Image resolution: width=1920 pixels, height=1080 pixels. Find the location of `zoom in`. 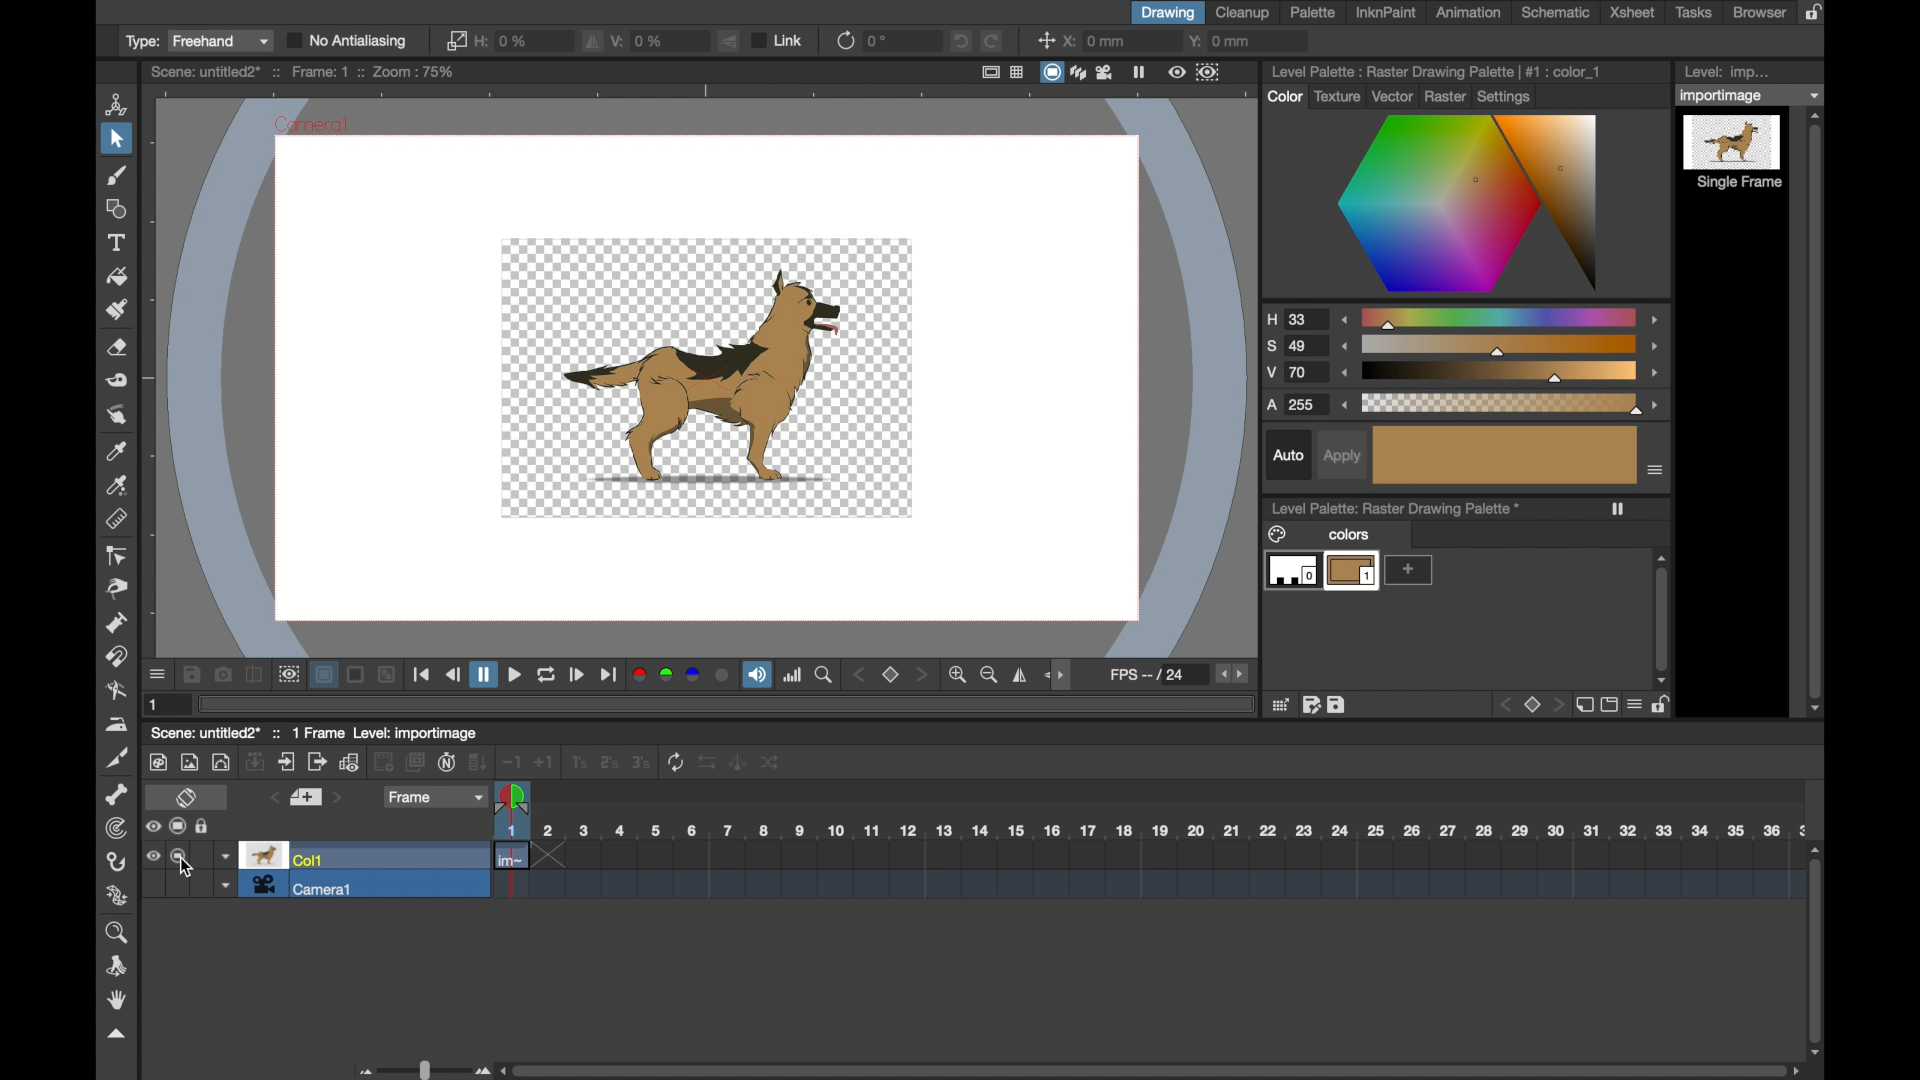

zoom in is located at coordinates (961, 675).